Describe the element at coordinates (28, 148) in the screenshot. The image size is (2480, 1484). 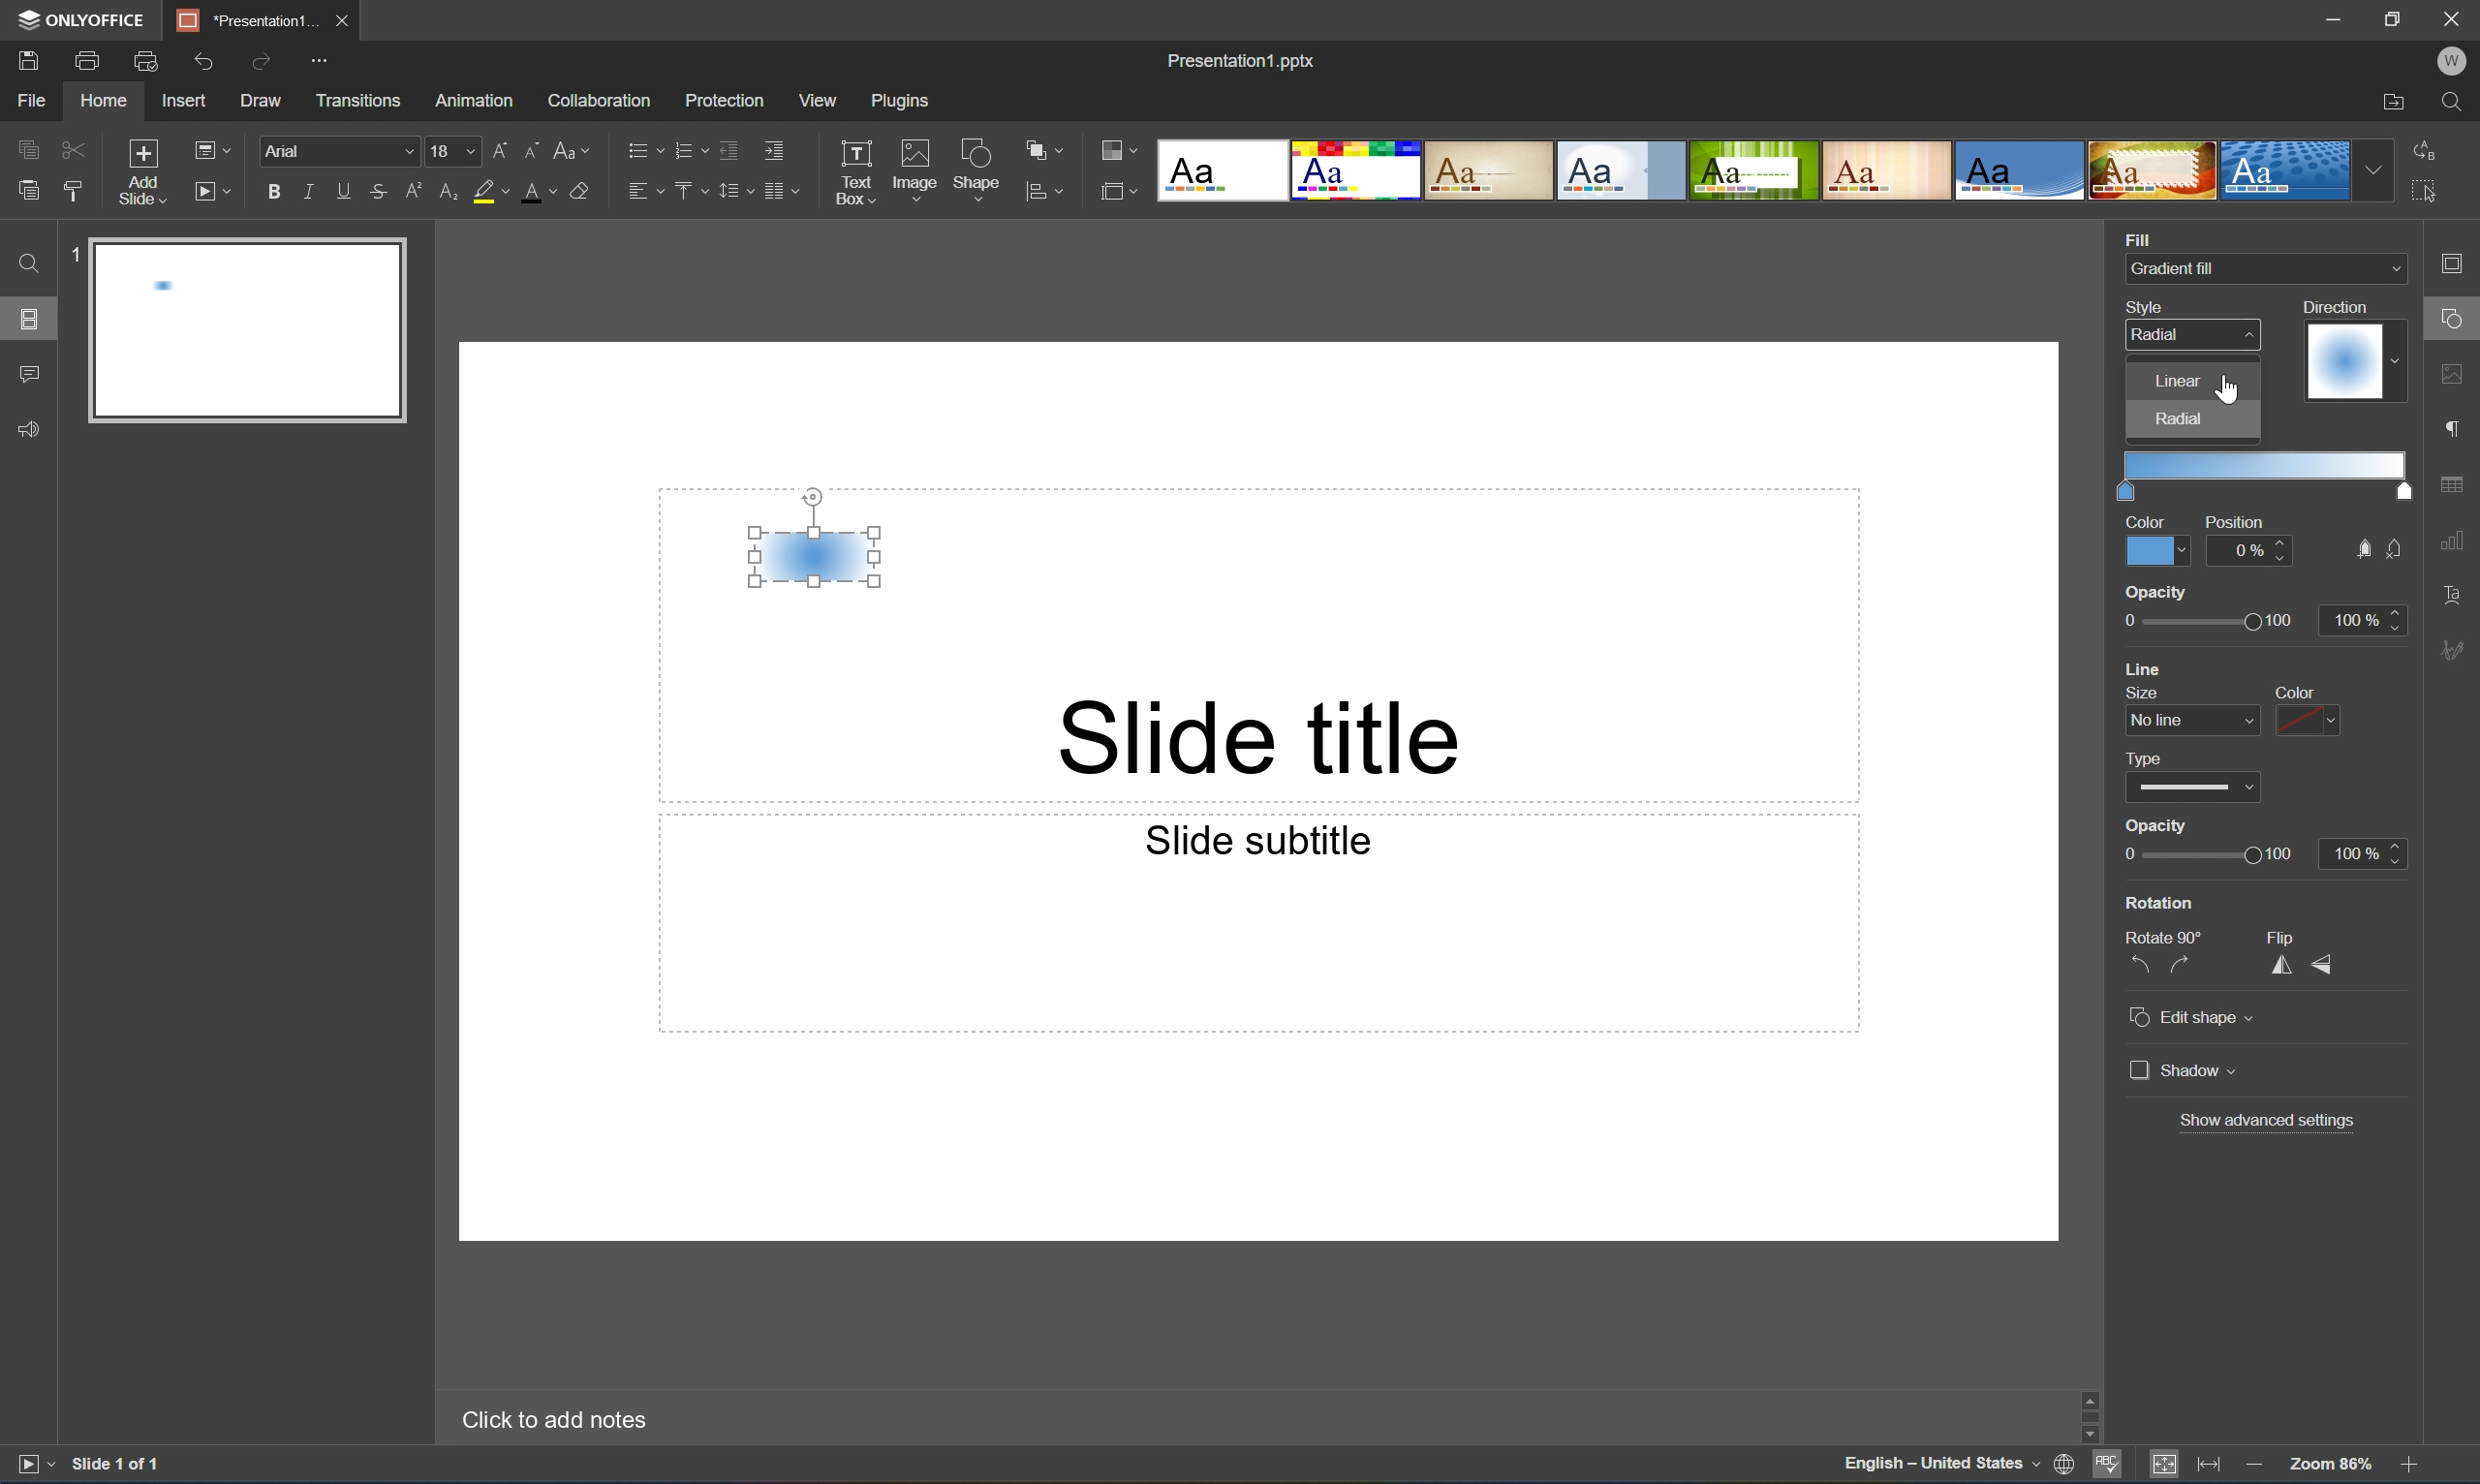
I see `Copy` at that location.